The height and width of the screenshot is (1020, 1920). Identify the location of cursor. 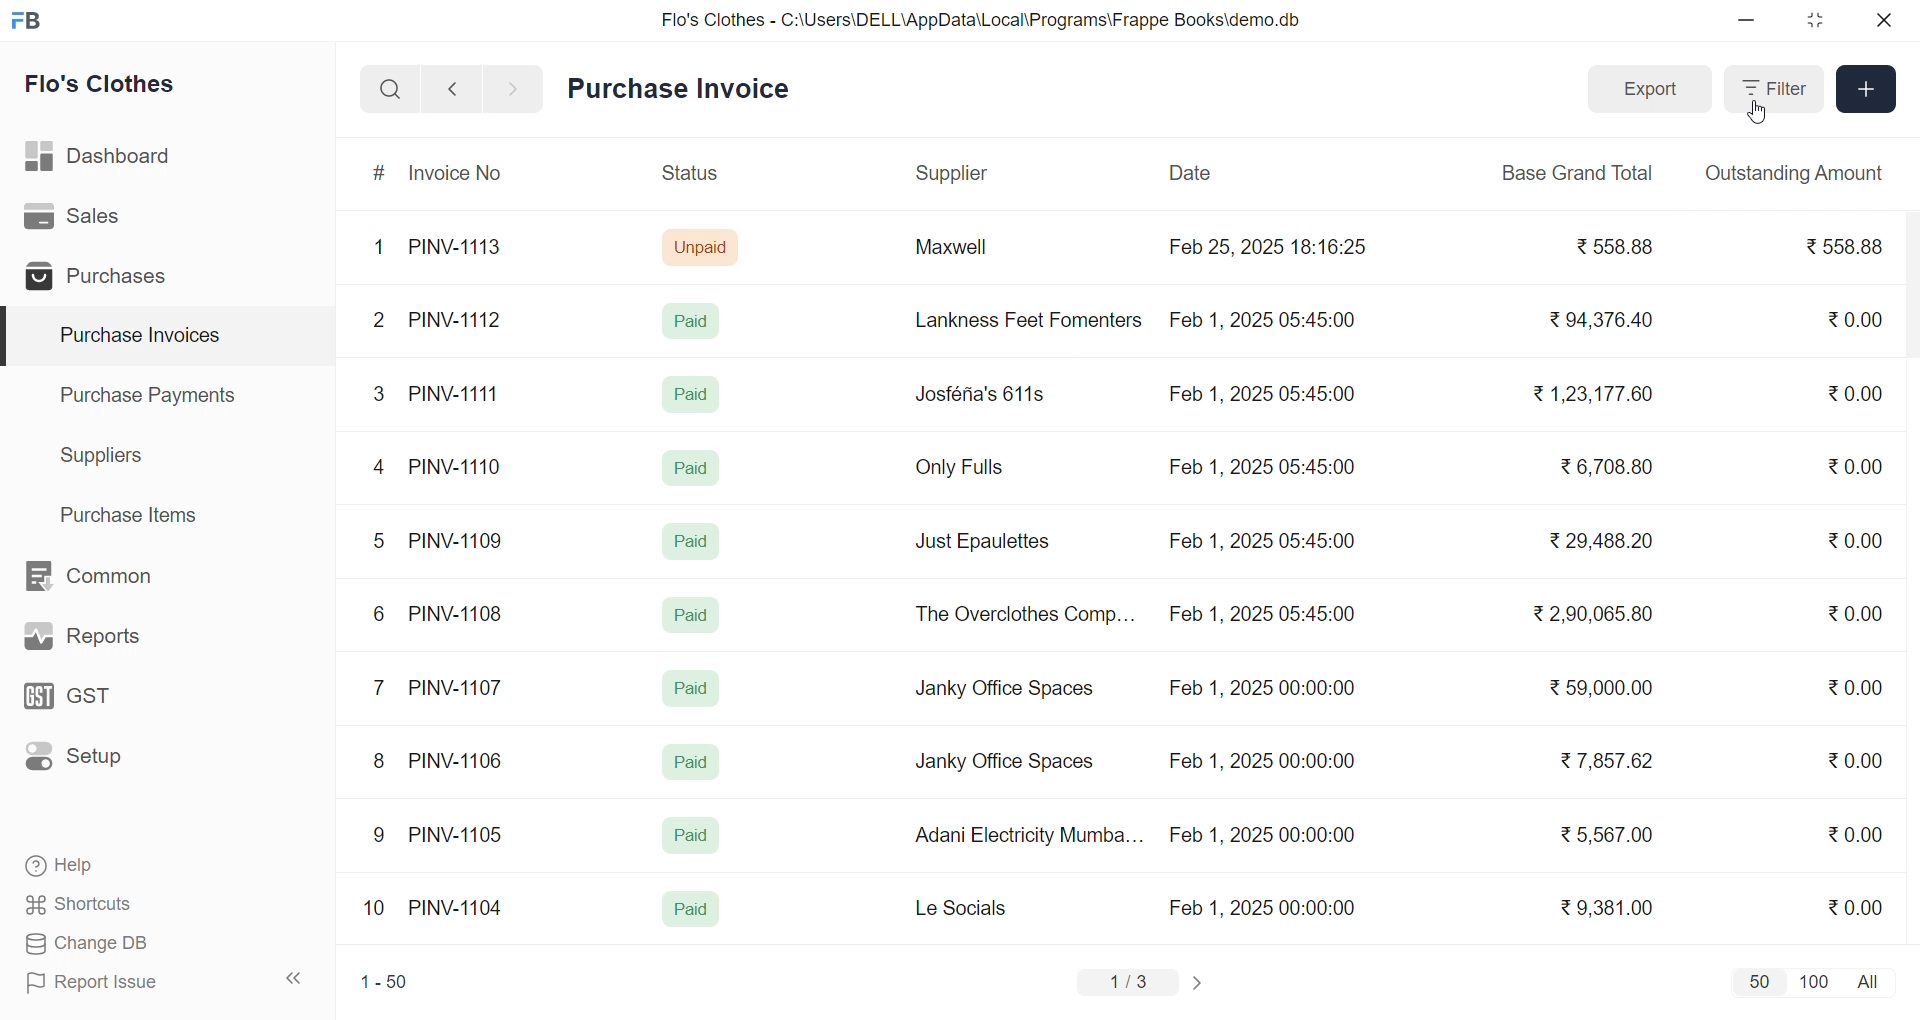
(1760, 117).